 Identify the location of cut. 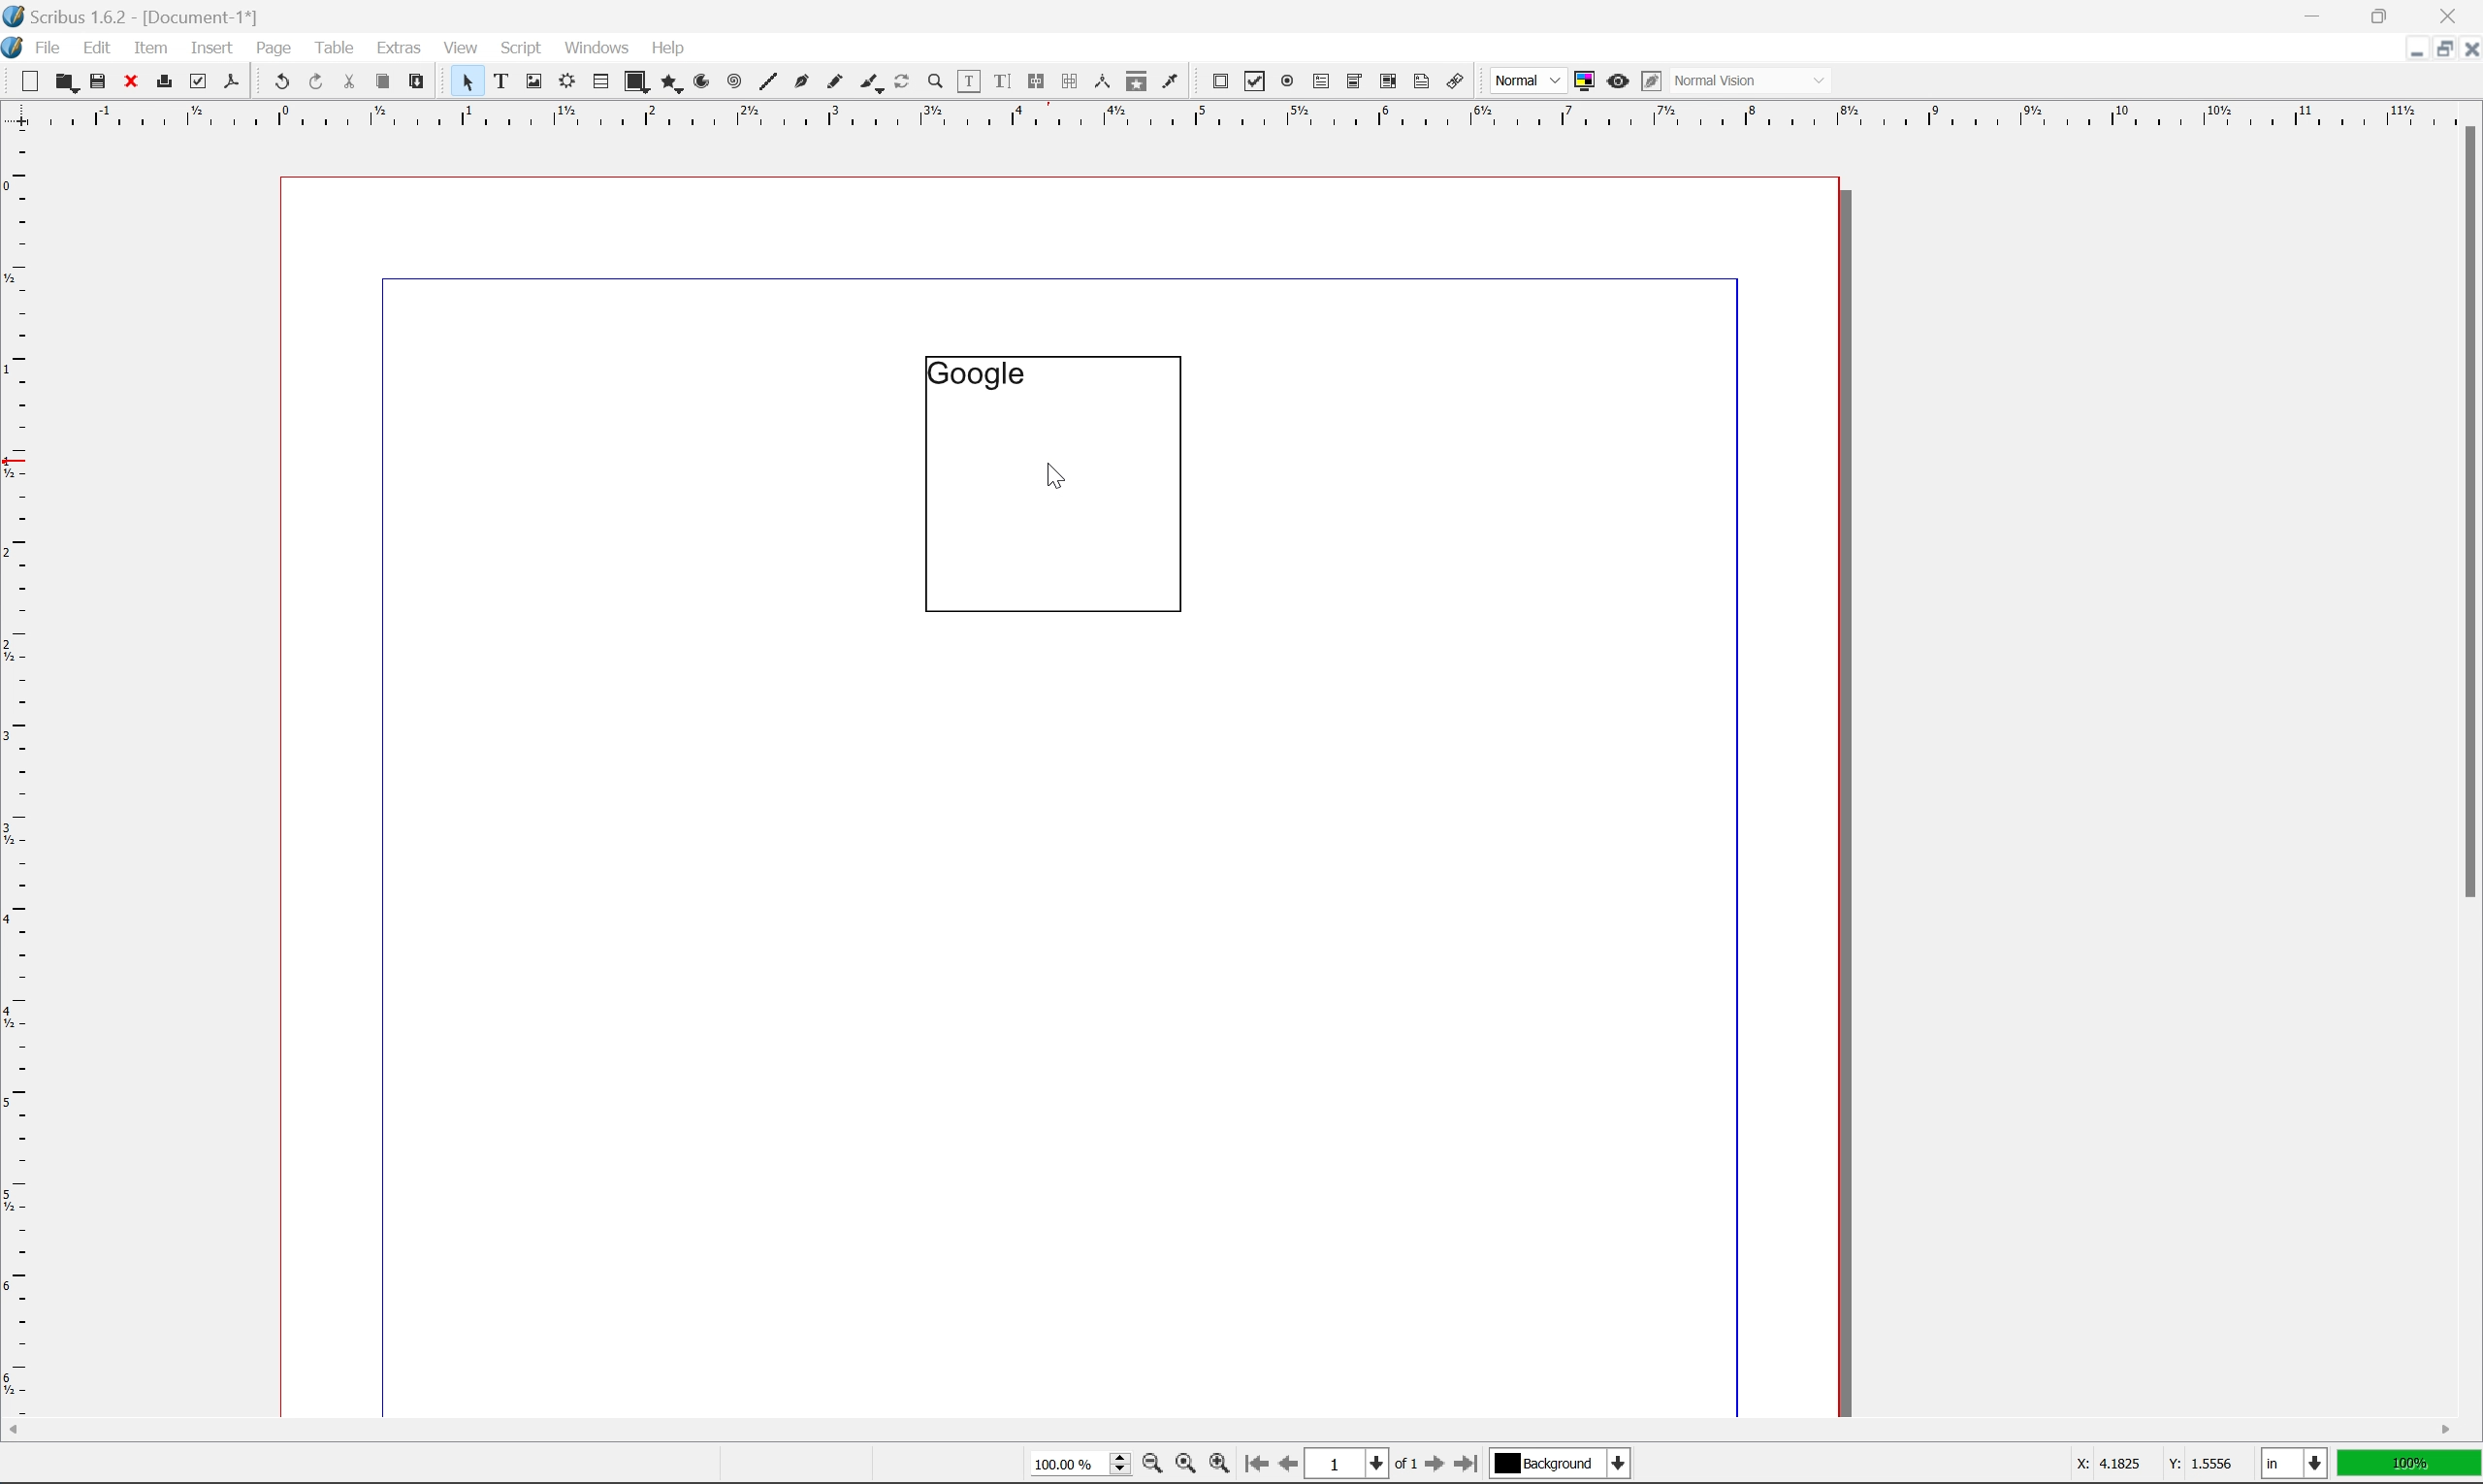
(349, 81).